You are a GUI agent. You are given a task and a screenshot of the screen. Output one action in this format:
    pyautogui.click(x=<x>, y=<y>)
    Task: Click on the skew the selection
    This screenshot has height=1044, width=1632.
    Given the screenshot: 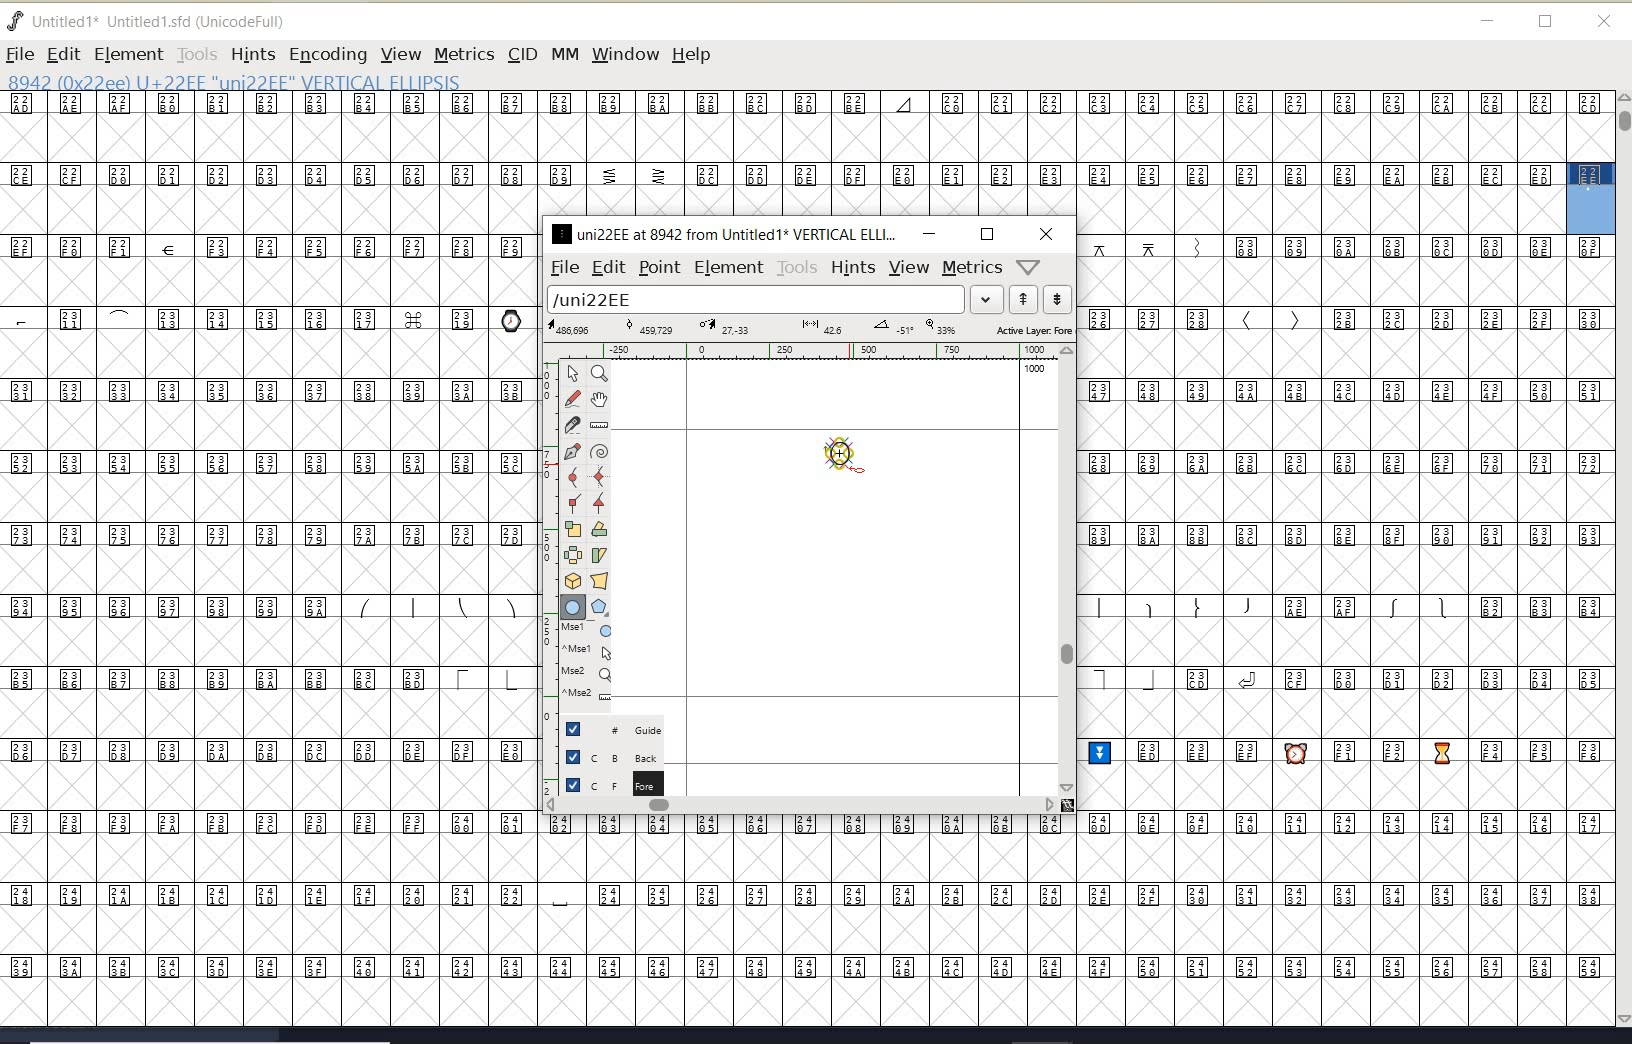 What is the action you would take?
    pyautogui.click(x=598, y=556)
    